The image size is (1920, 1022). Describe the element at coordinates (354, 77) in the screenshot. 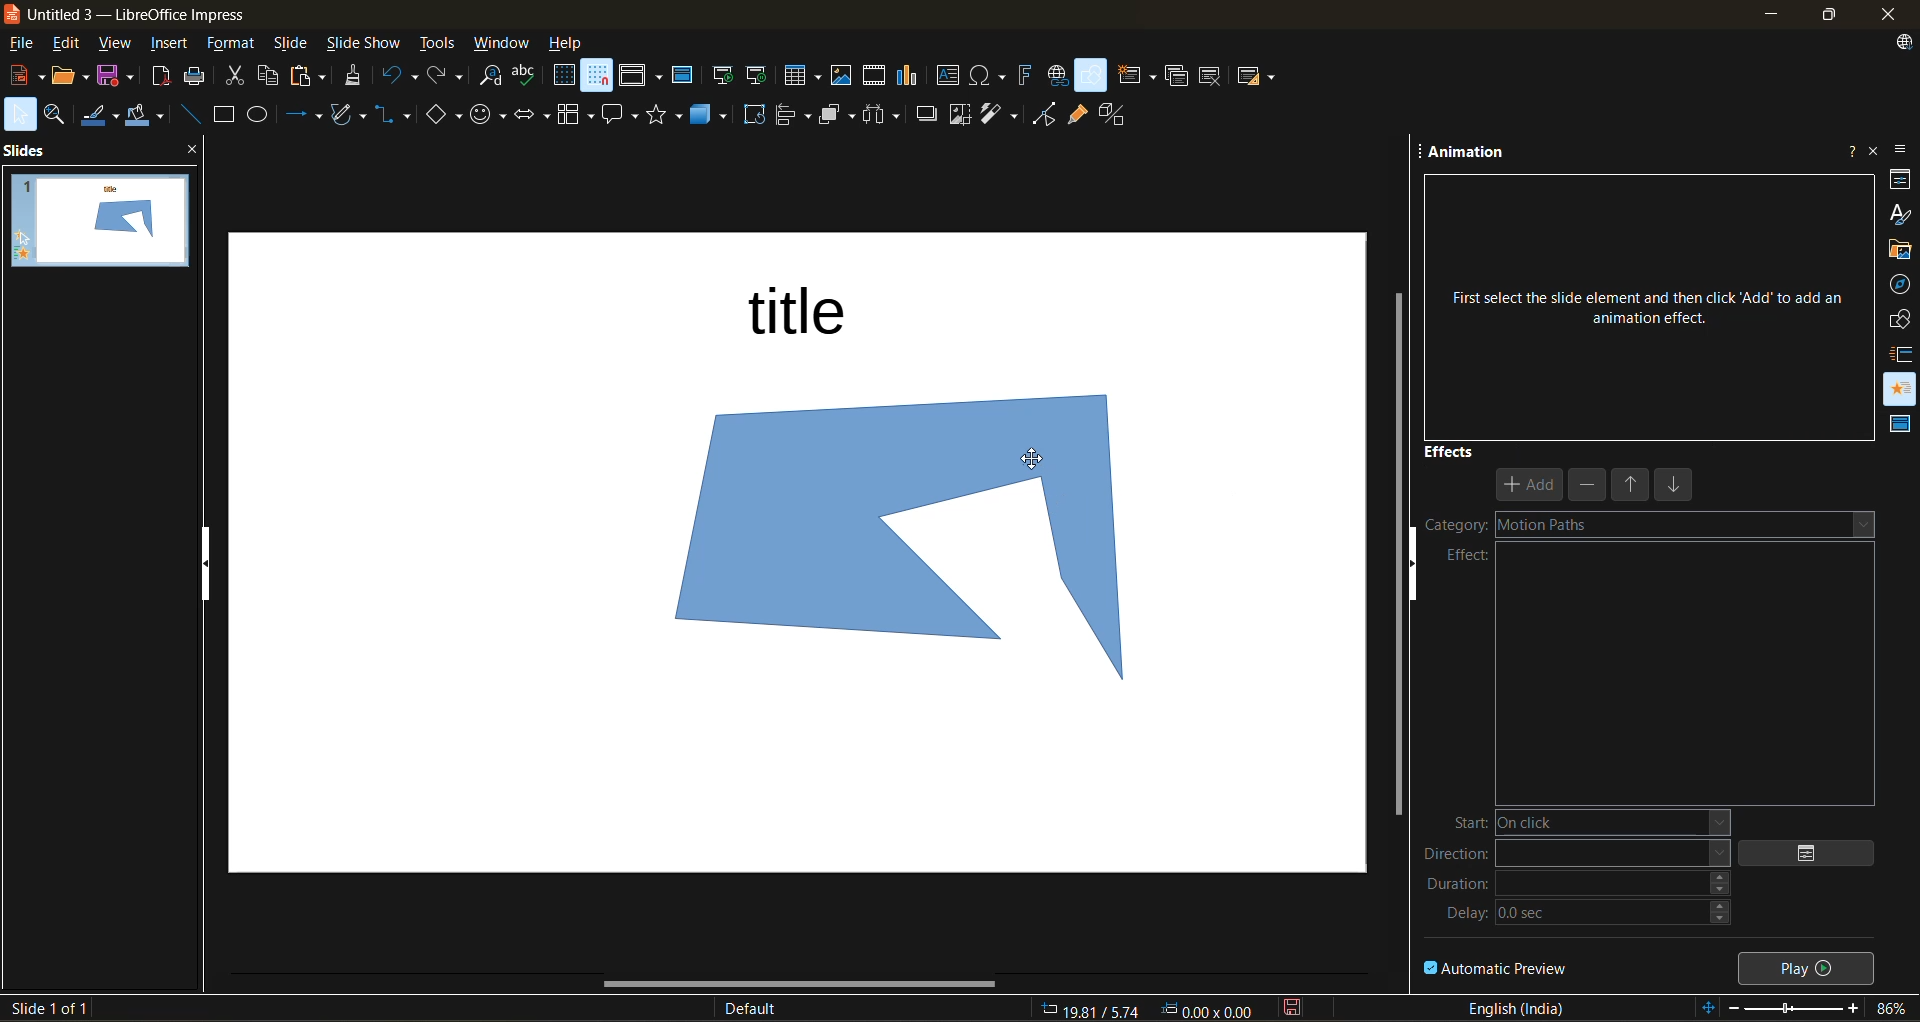

I see `clone formatting` at that location.